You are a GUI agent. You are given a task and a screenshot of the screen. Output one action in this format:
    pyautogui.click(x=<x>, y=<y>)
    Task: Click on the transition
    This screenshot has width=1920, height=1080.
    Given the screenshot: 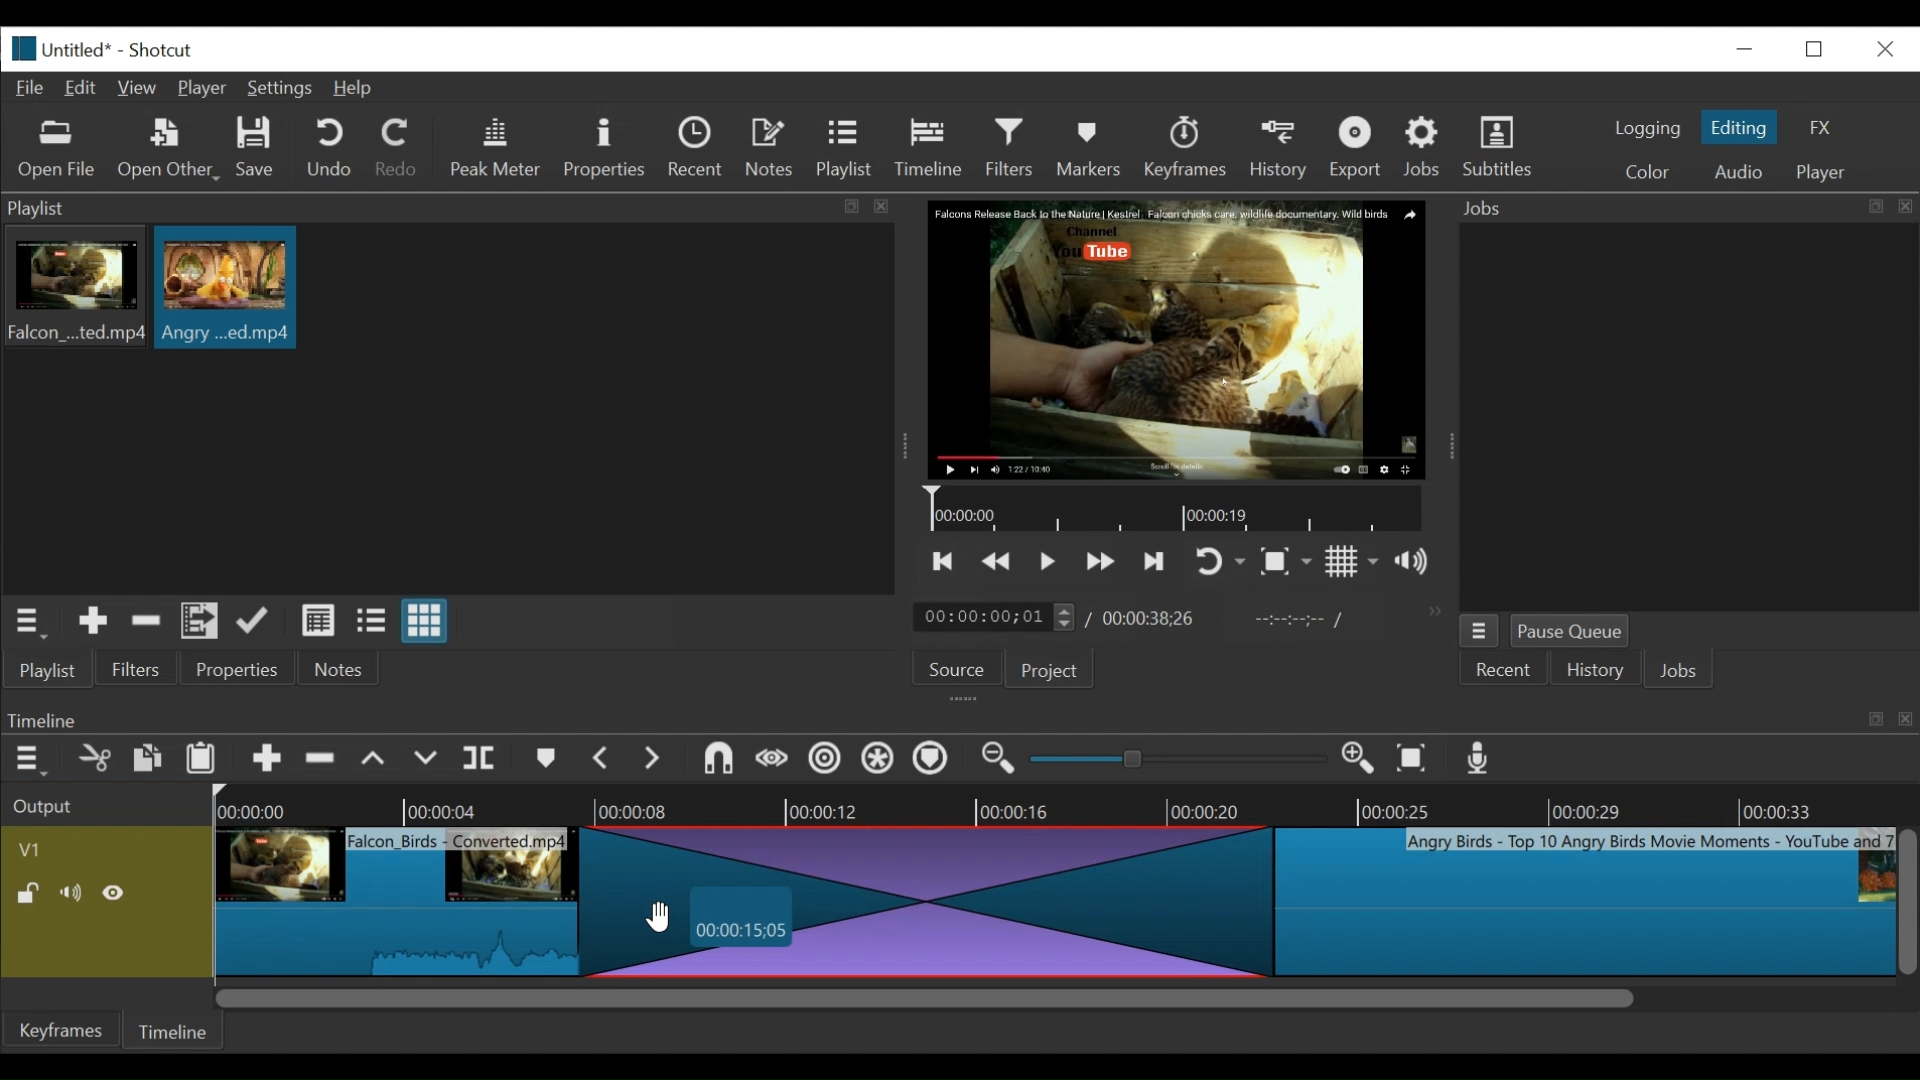 What is the action you would take?
    pyautogui.click(x=929, y=898)
    